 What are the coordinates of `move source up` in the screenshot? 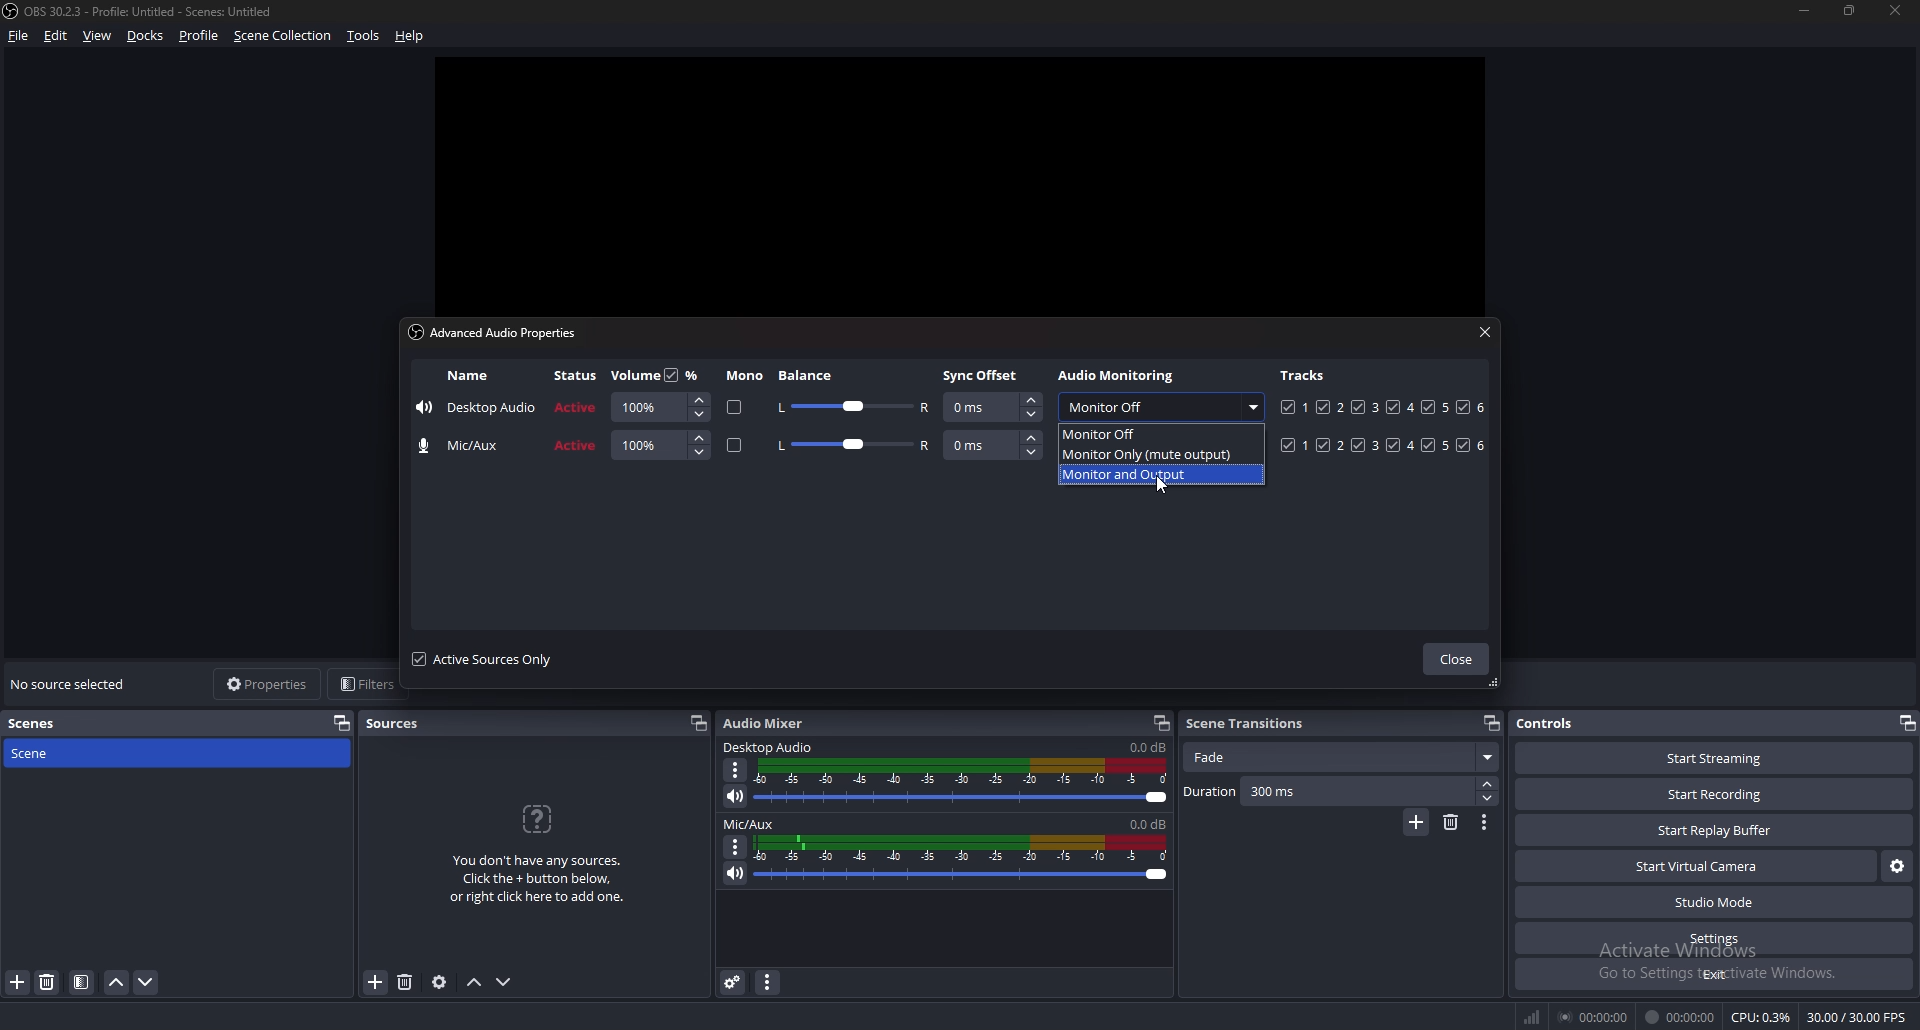 It's located at (477, 982).